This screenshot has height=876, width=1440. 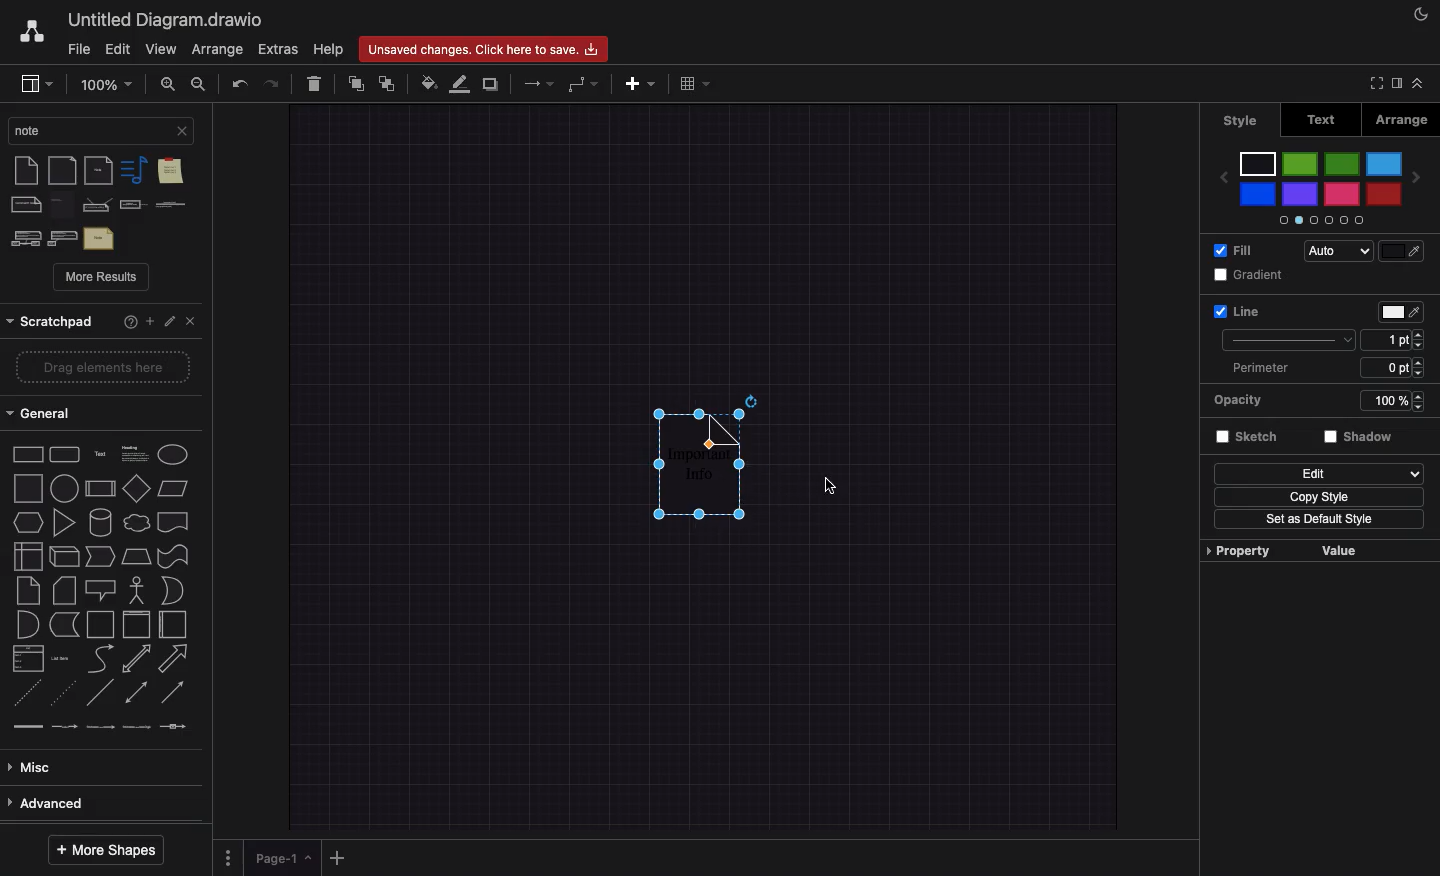 What do you see at coordinates (175, 591) in the screenshot?
I see `and` at bounding box center [175, 591].